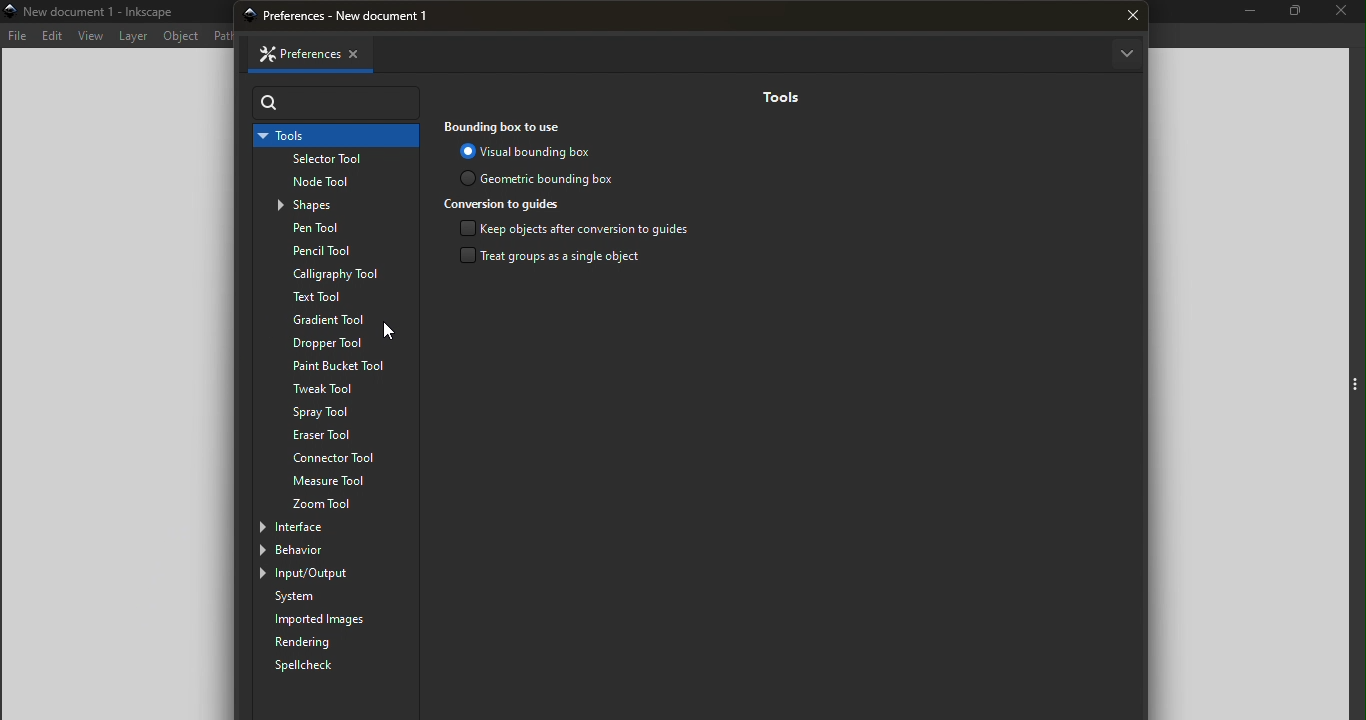  What do you see at coordinates (527, 151) in the screenshot?
I see `Visual bounding box` at bounding box center [527, 151].